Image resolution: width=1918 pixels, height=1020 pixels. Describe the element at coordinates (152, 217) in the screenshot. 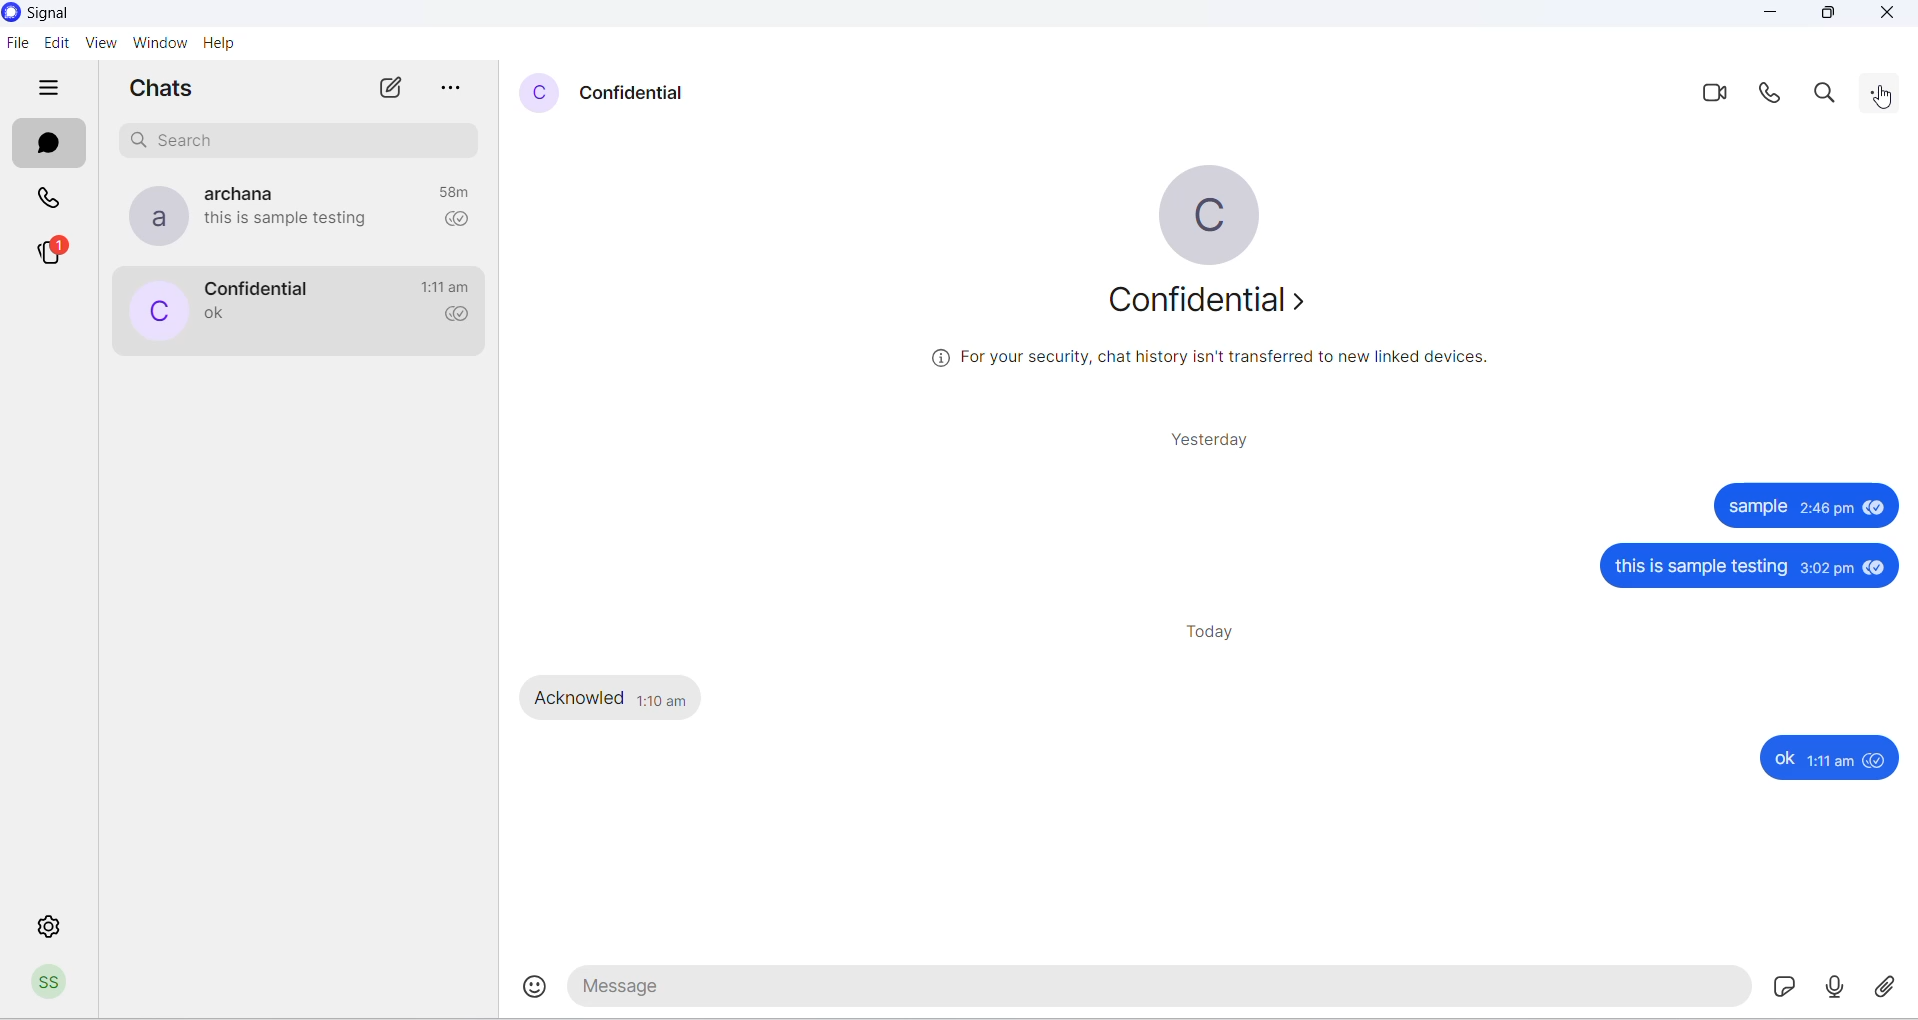

I see `profile picture` at that location.